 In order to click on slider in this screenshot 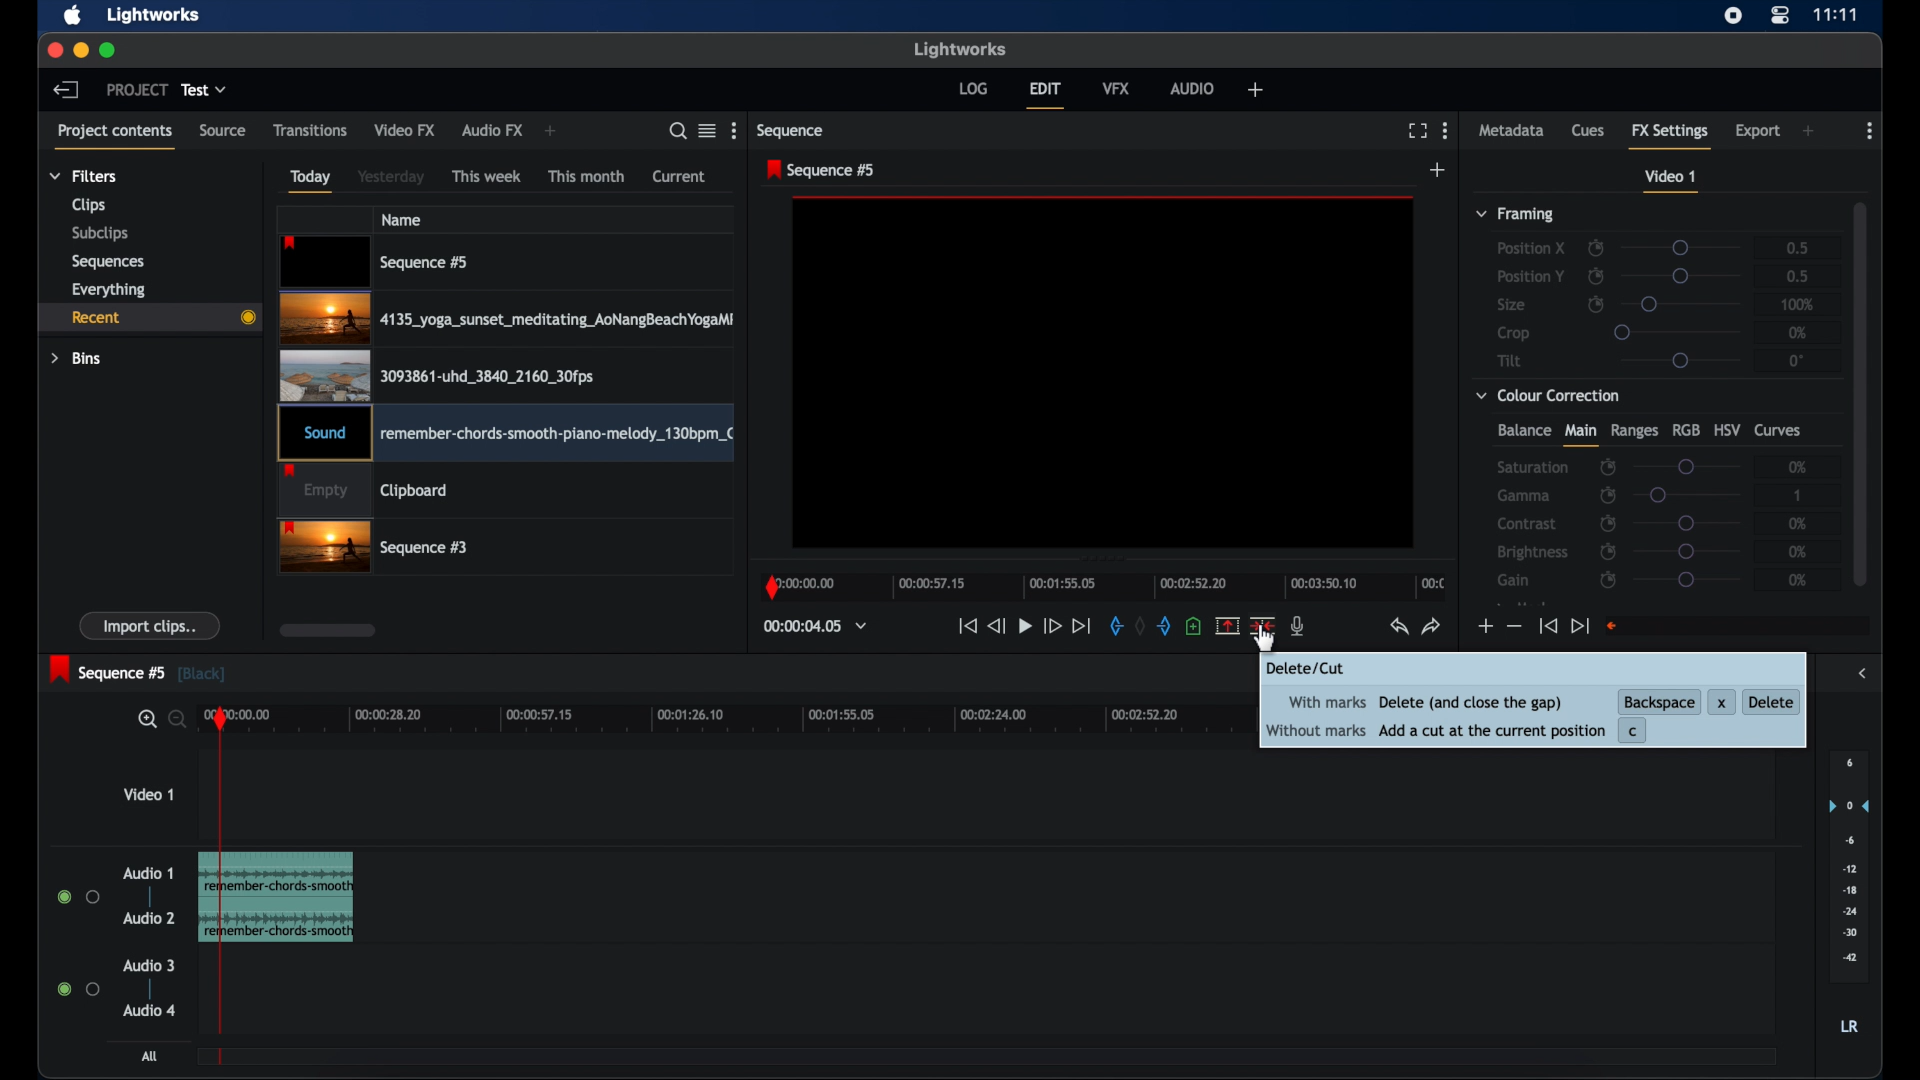, I will do `click(1688, 495)`.